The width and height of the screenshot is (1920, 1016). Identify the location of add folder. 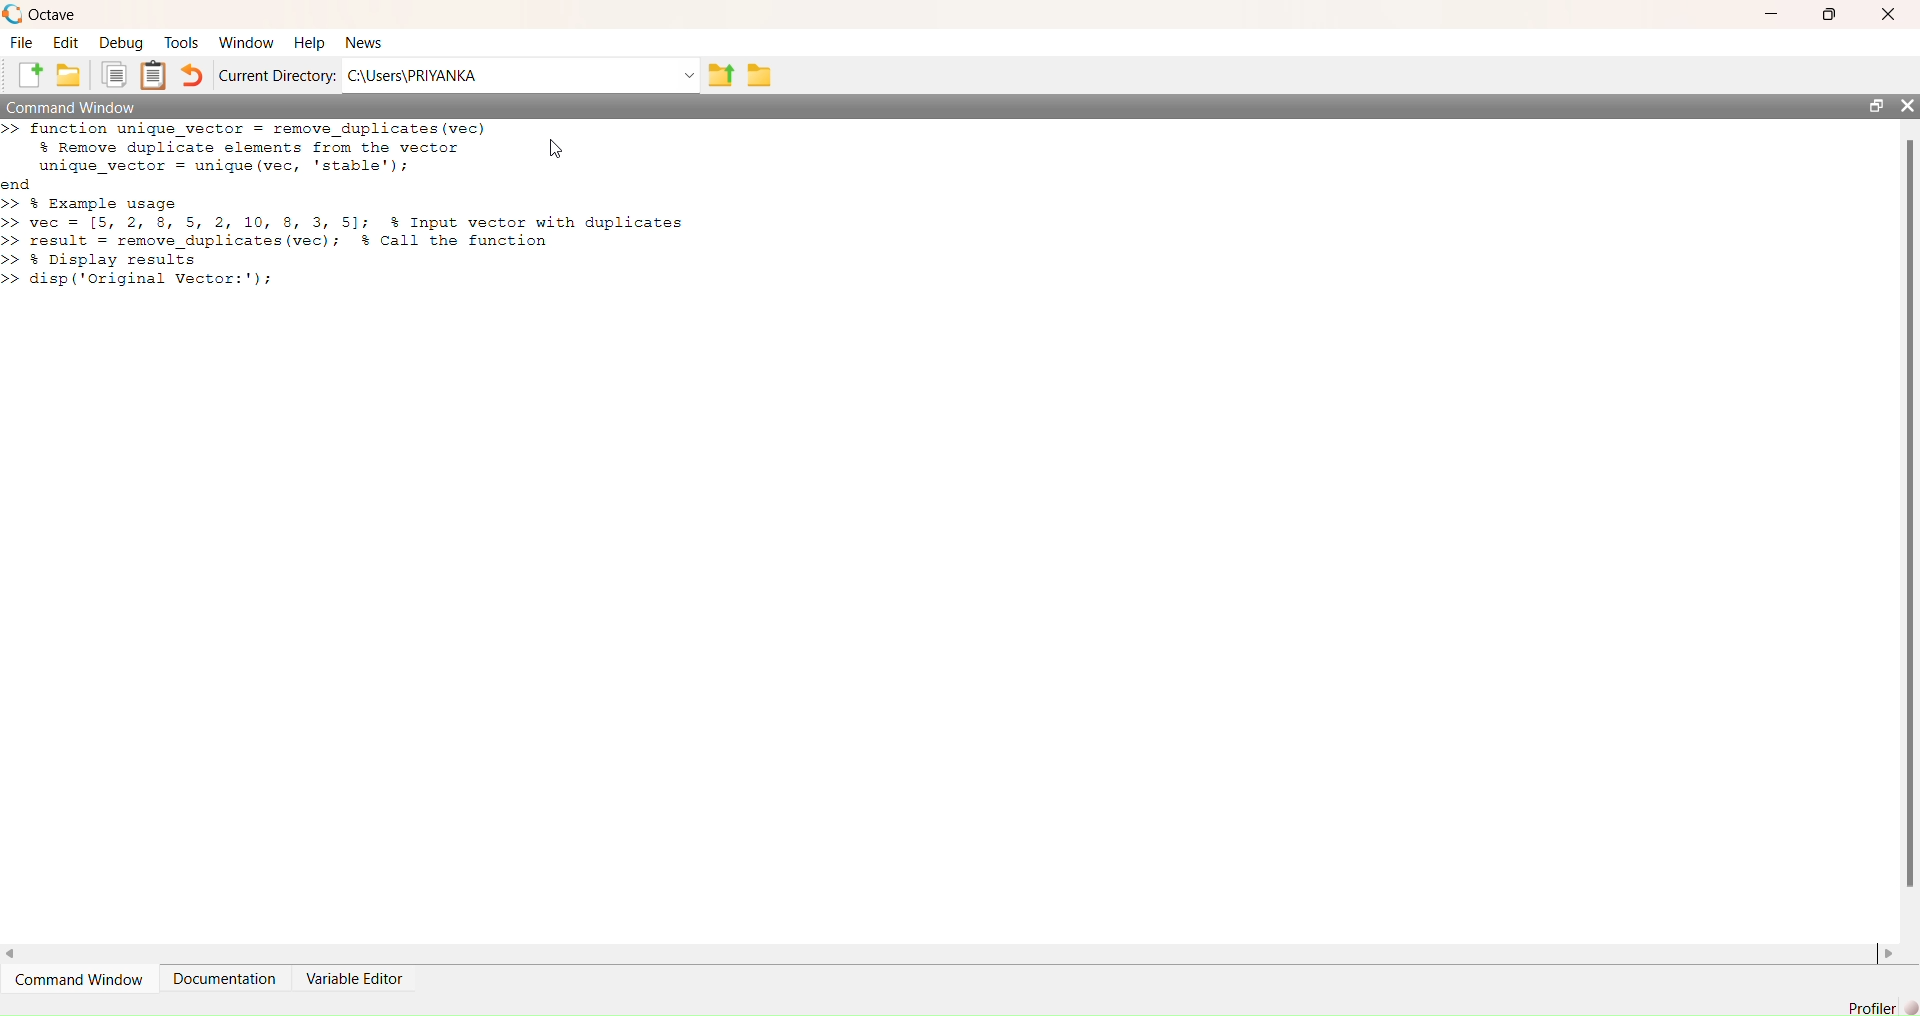
(69, 74).